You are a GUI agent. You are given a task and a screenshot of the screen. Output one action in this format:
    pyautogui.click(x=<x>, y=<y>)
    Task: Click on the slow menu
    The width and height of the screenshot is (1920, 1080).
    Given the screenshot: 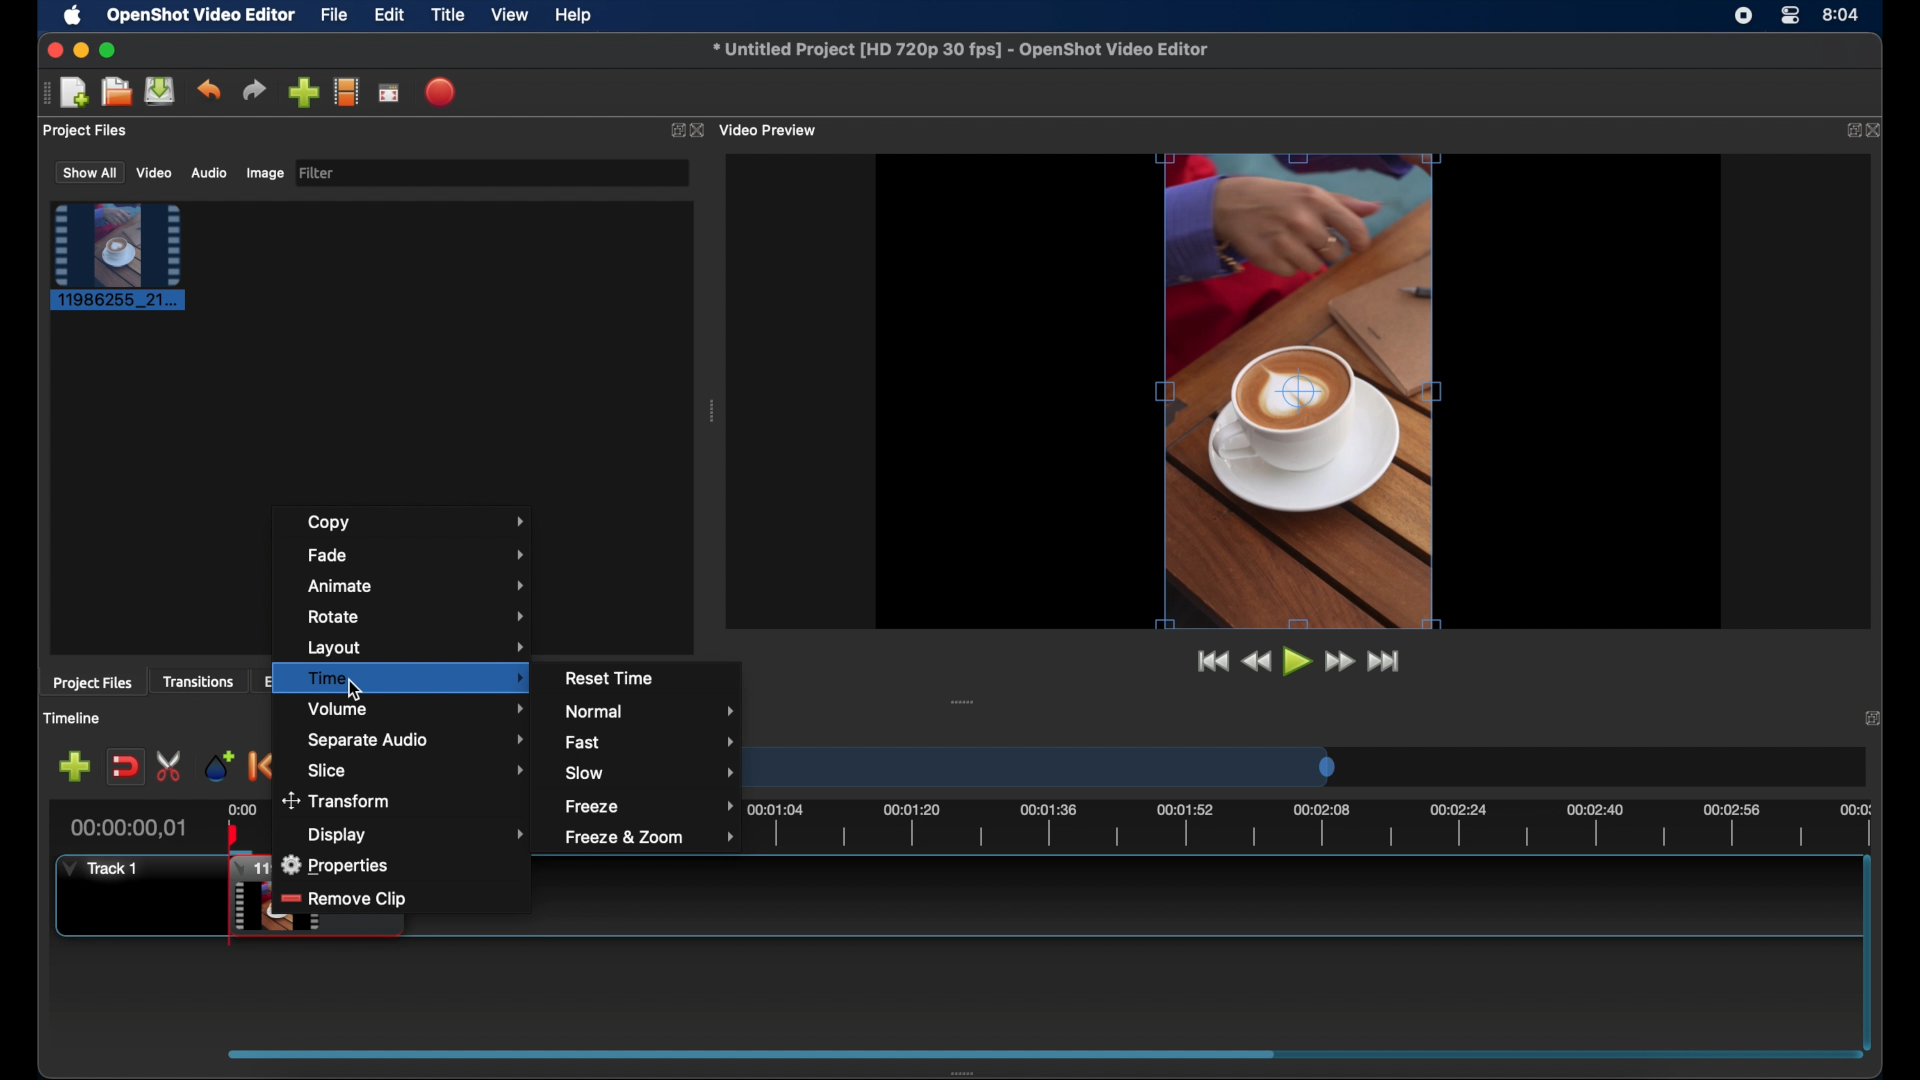 What is the action you would take?
    pyautogui.click(x=650, y=772)
    